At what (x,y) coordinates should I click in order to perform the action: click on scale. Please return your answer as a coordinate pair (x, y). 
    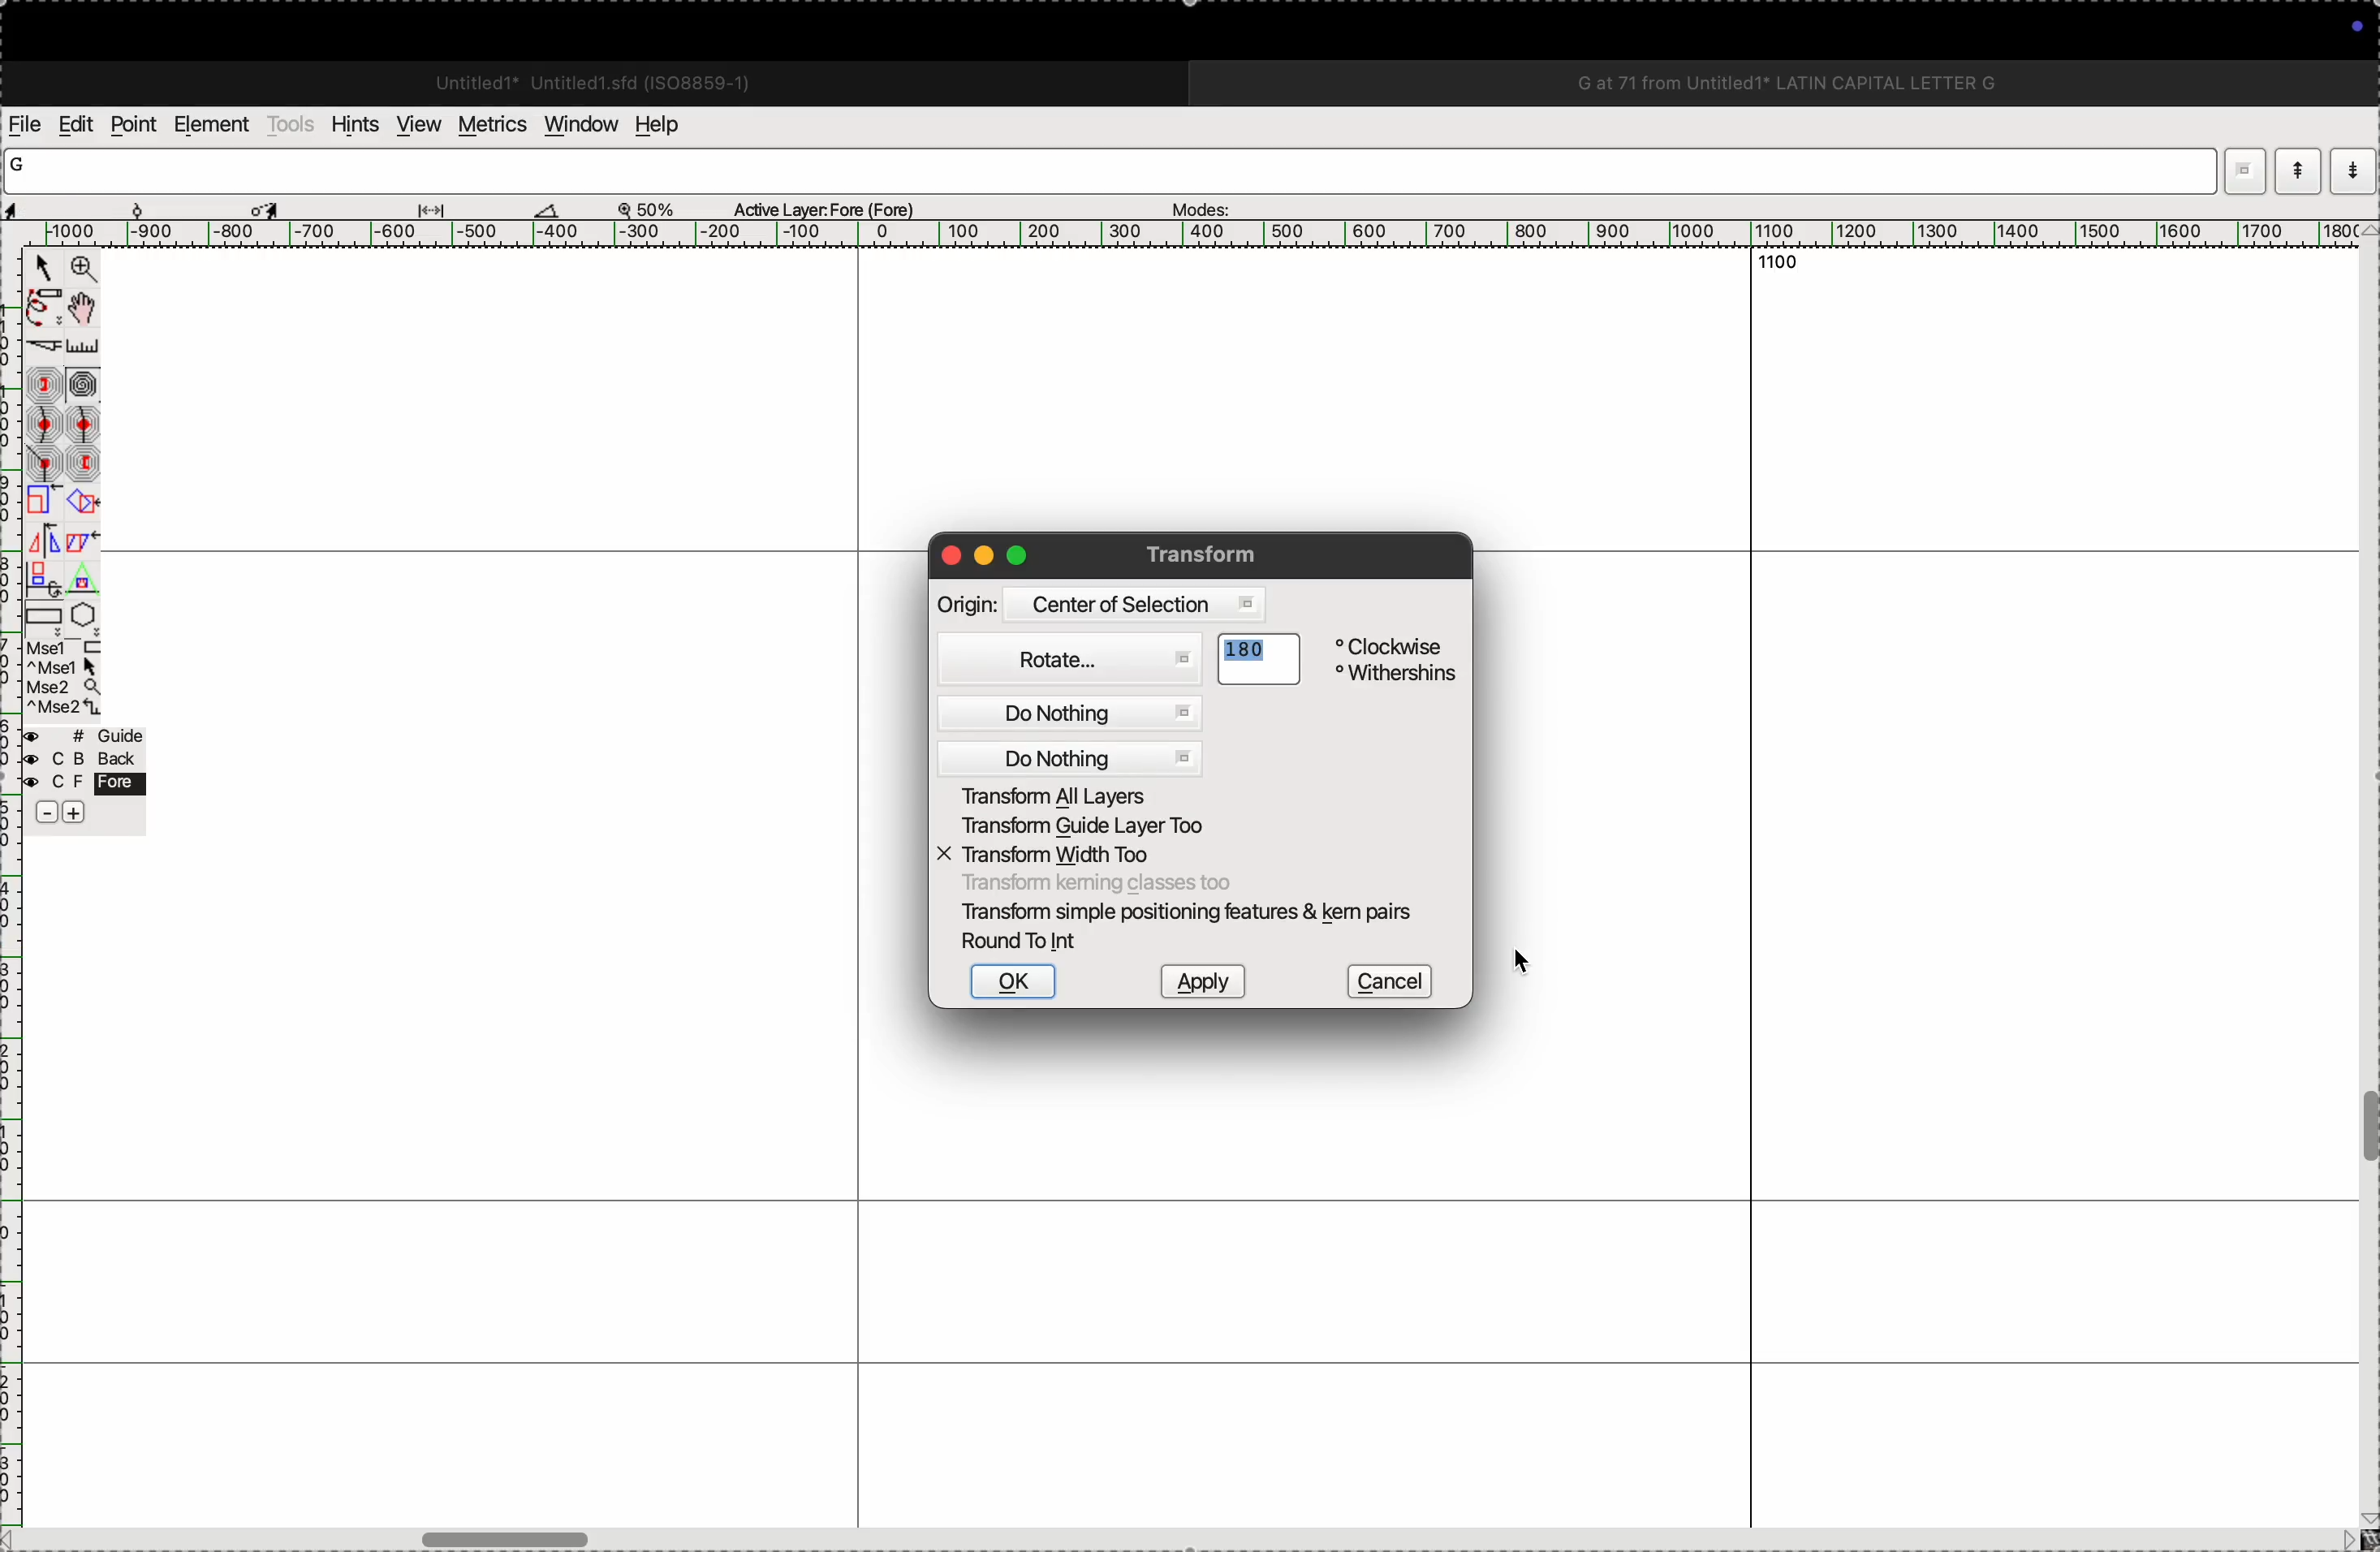
    Looking at the image, I should click on (44, 501).